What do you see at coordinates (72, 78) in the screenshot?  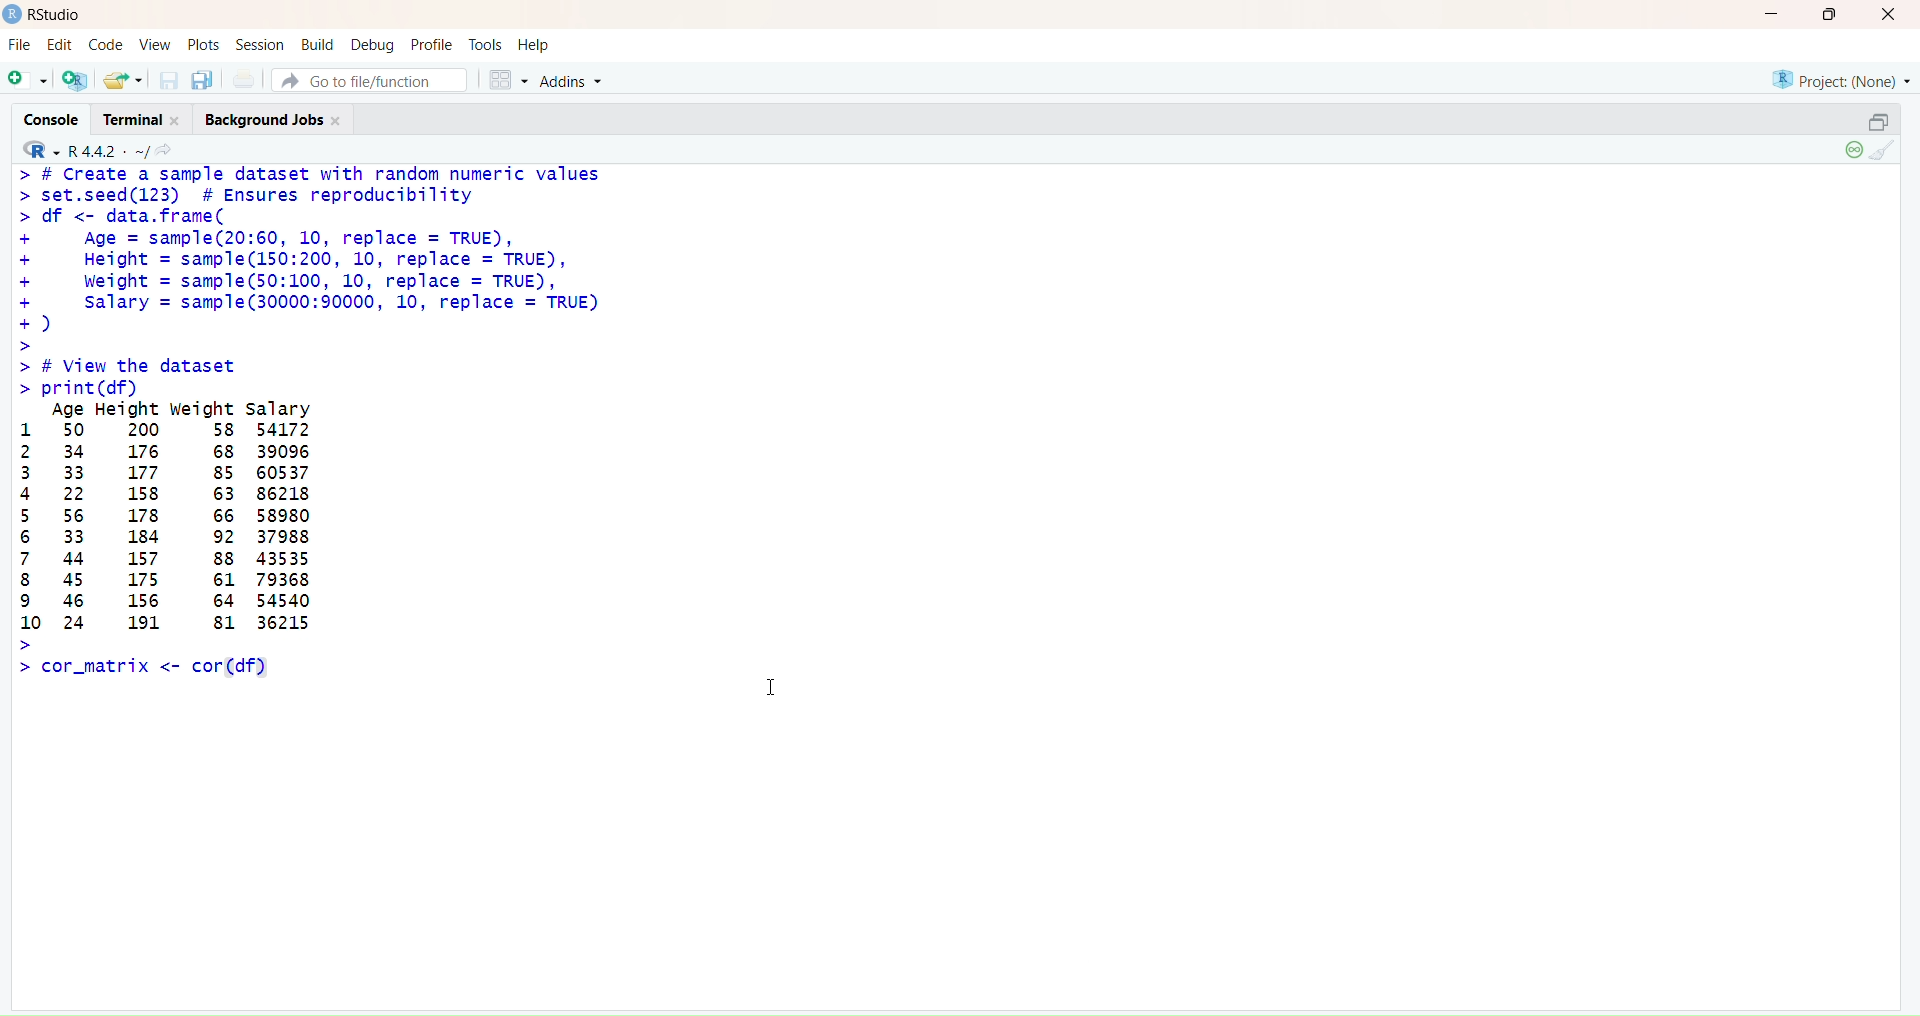 I see `Create a project` at bounding box center [72, 78].